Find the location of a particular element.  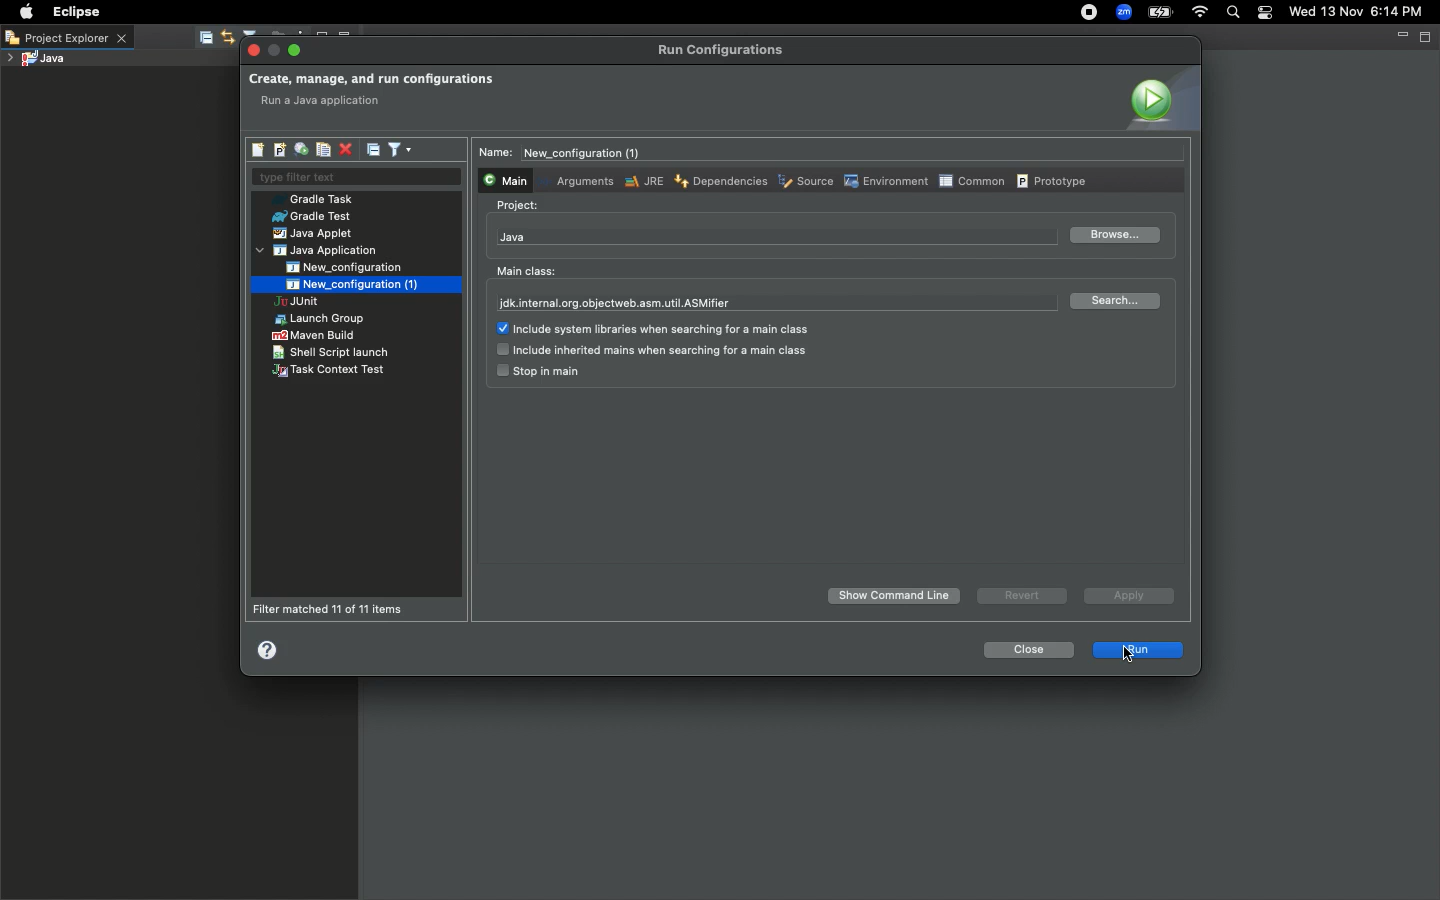

Duplicates the currently selected launch configurations is located at coordinates (323, 150).